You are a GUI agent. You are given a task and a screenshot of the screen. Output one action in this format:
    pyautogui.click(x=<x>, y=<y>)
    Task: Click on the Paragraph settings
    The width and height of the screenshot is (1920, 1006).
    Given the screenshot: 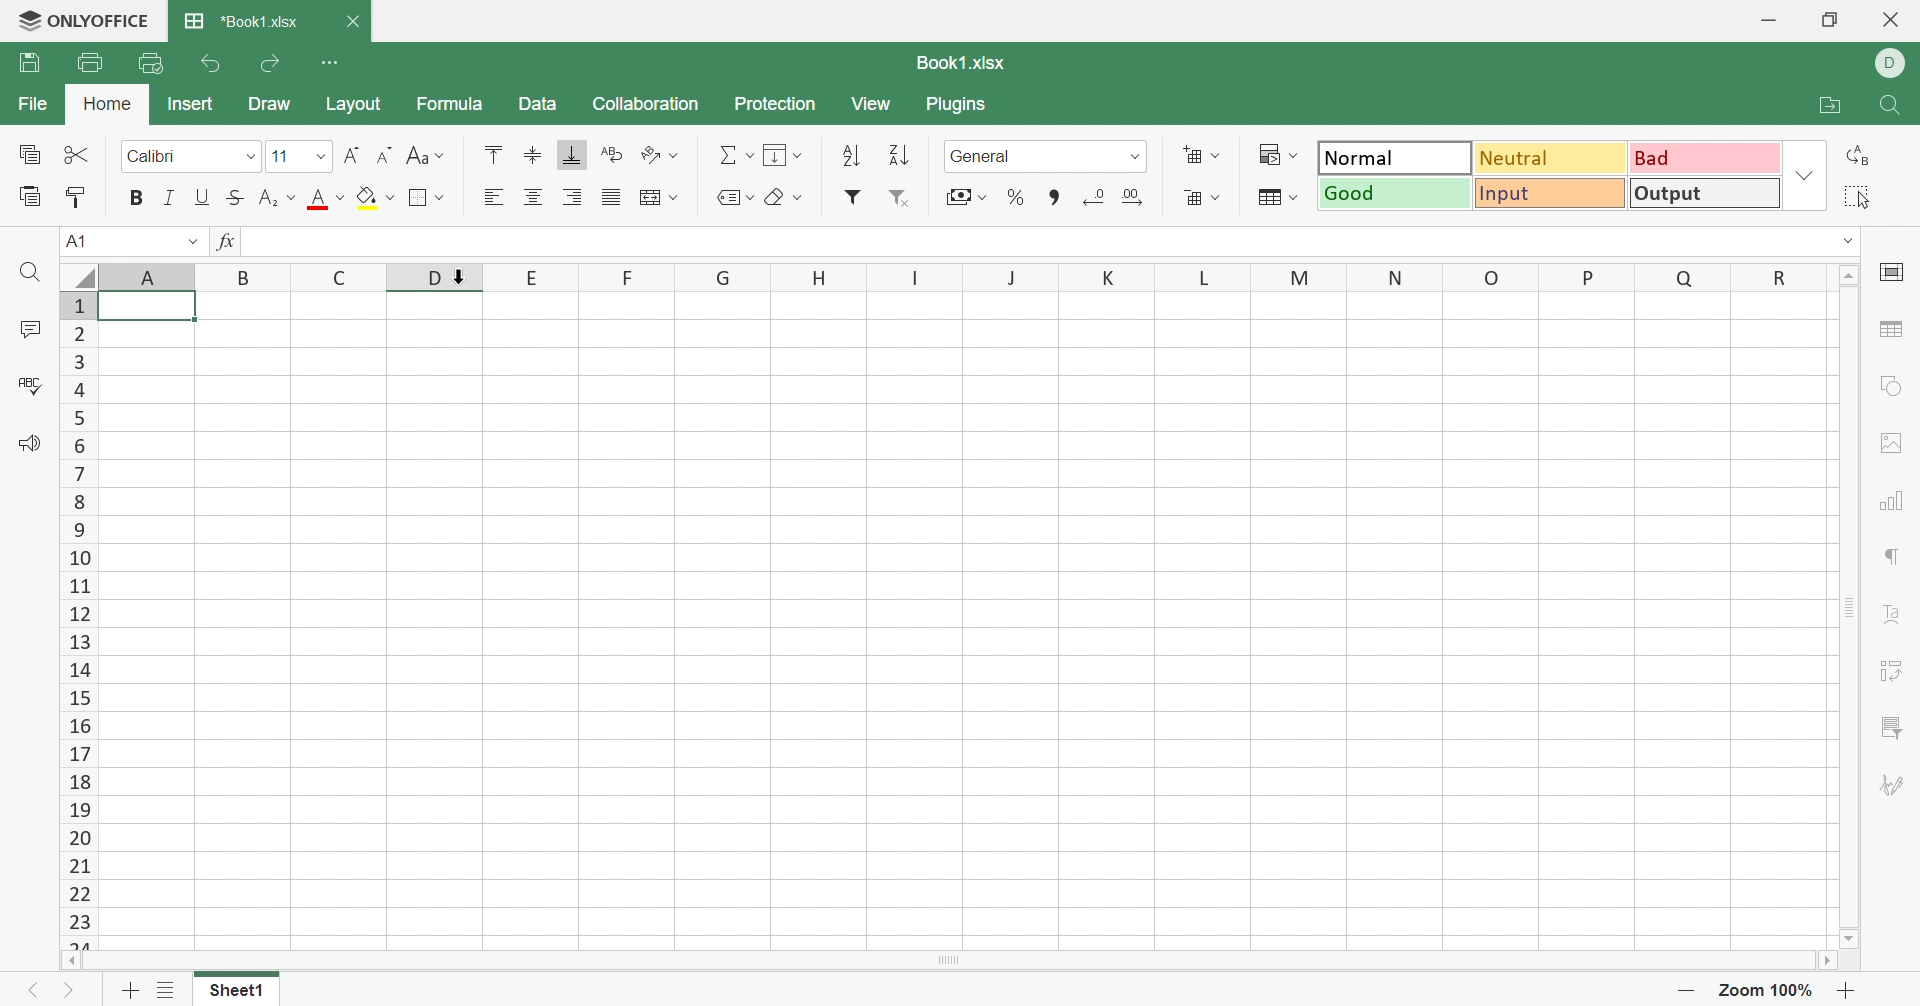 What is the action you would take?
    pyautogui.click(x=1894, y=555)
    